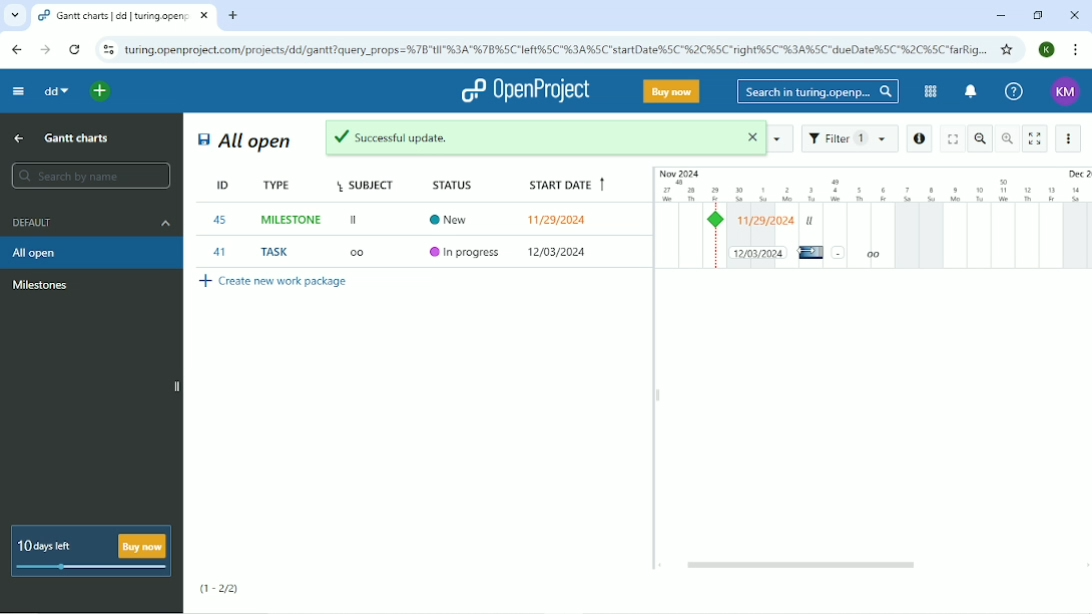 This screenshot has height=614, width=1092. Describe the element at coordinates (54, 90) in the screenshot. I see `dd` at that location.